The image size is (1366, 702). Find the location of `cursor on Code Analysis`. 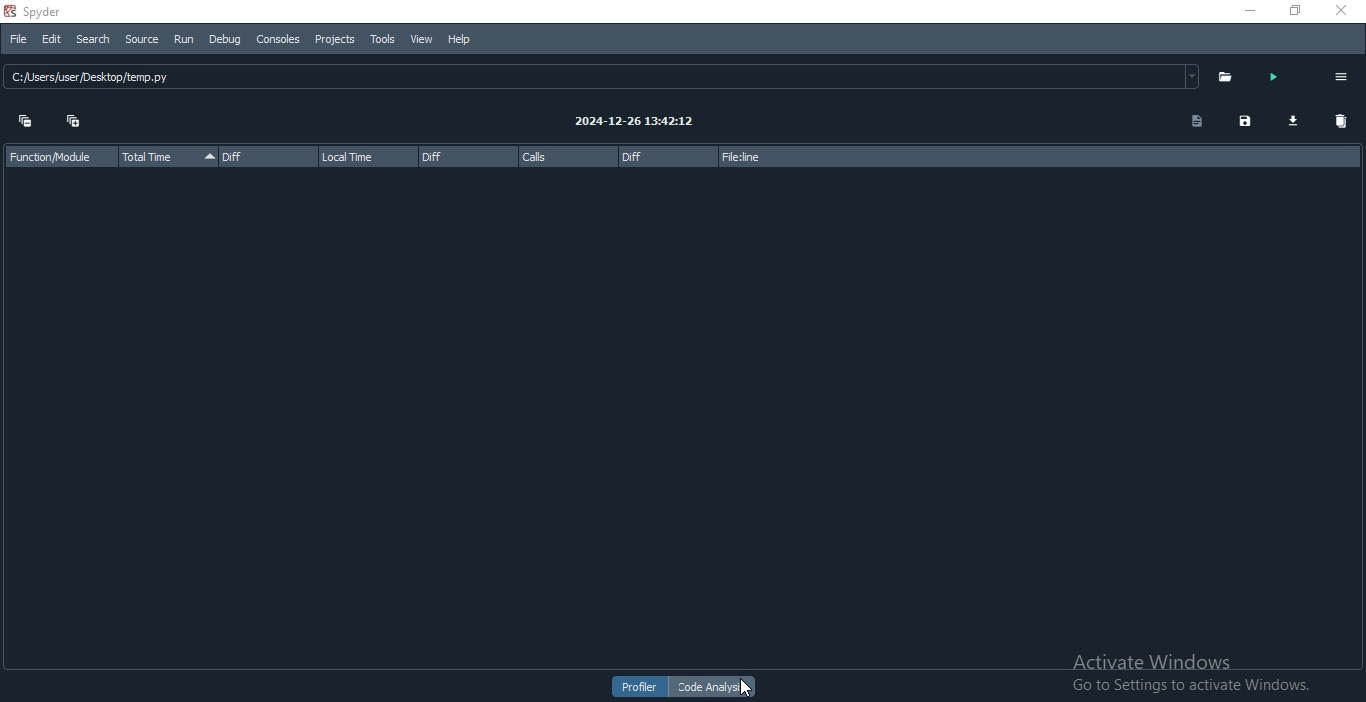

cursor on Code Analysis is located at coordinates (749, 689).